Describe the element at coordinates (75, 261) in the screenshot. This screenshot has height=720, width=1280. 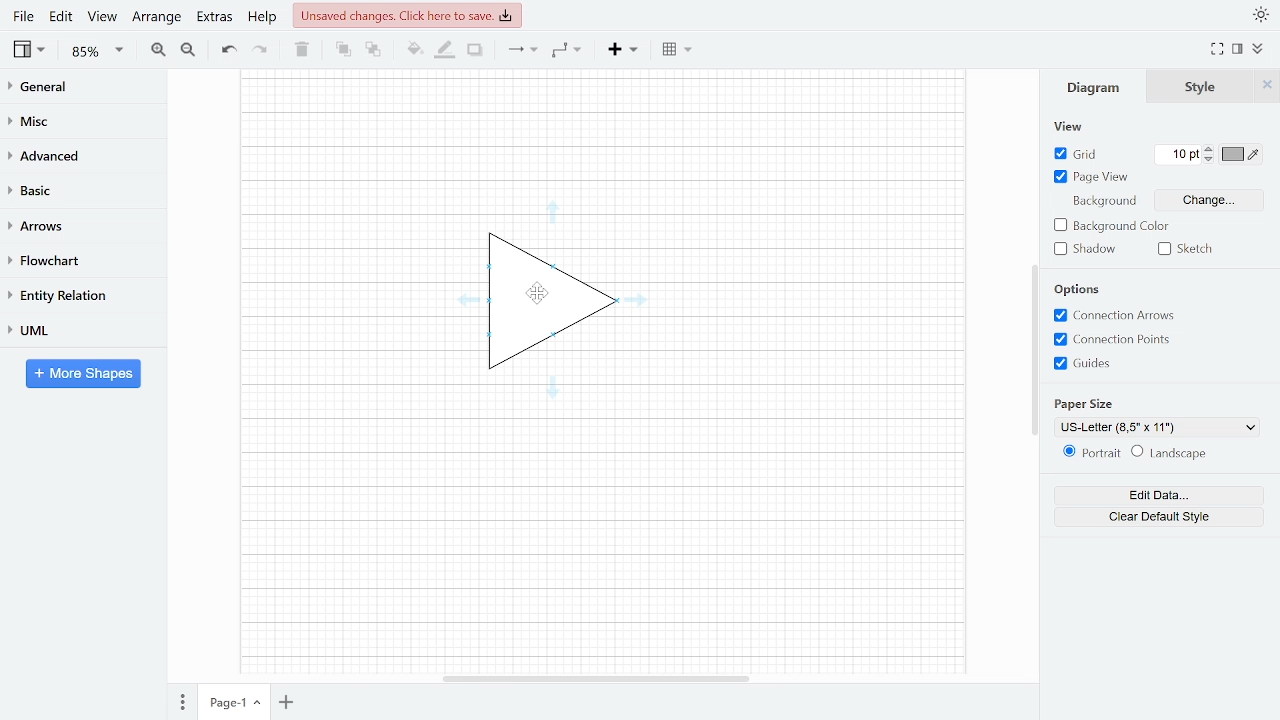
I see `Flowchart` at that location.